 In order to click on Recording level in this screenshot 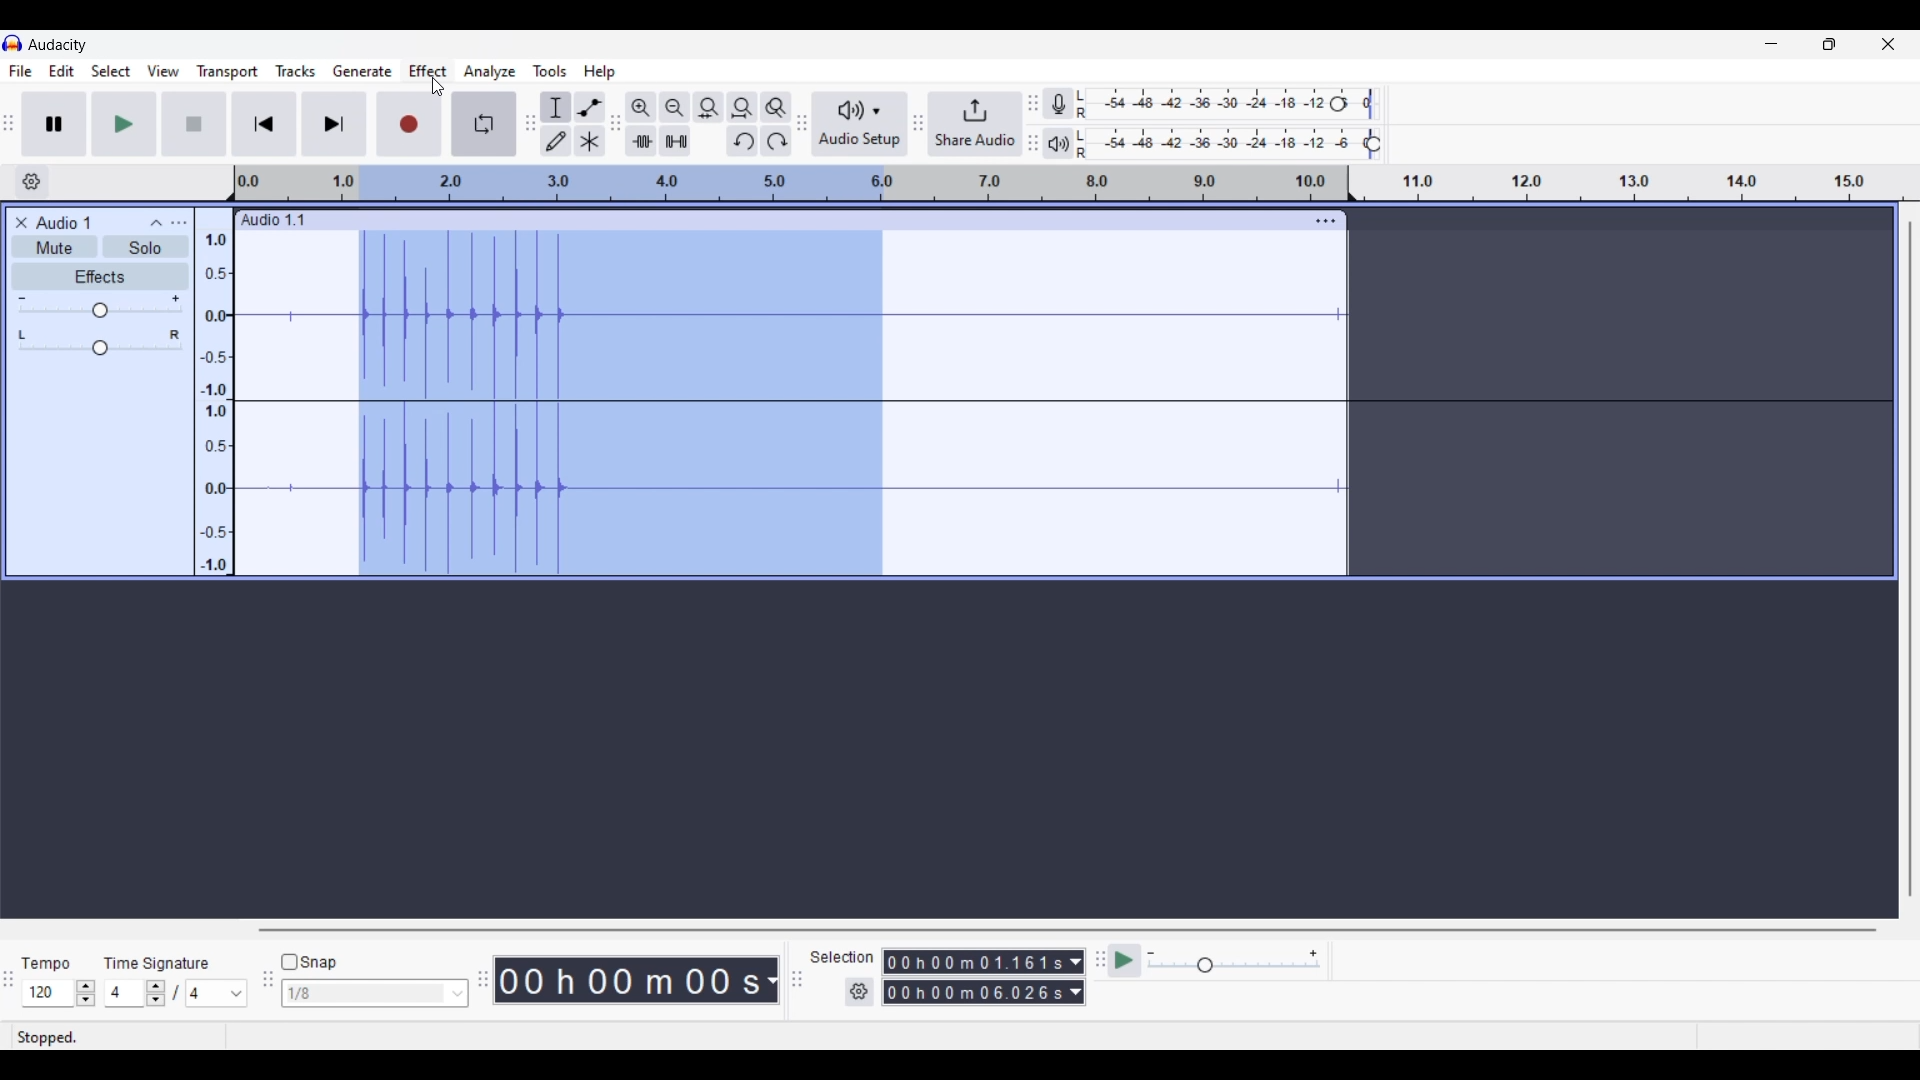, I will do `click(1205, 104)`.